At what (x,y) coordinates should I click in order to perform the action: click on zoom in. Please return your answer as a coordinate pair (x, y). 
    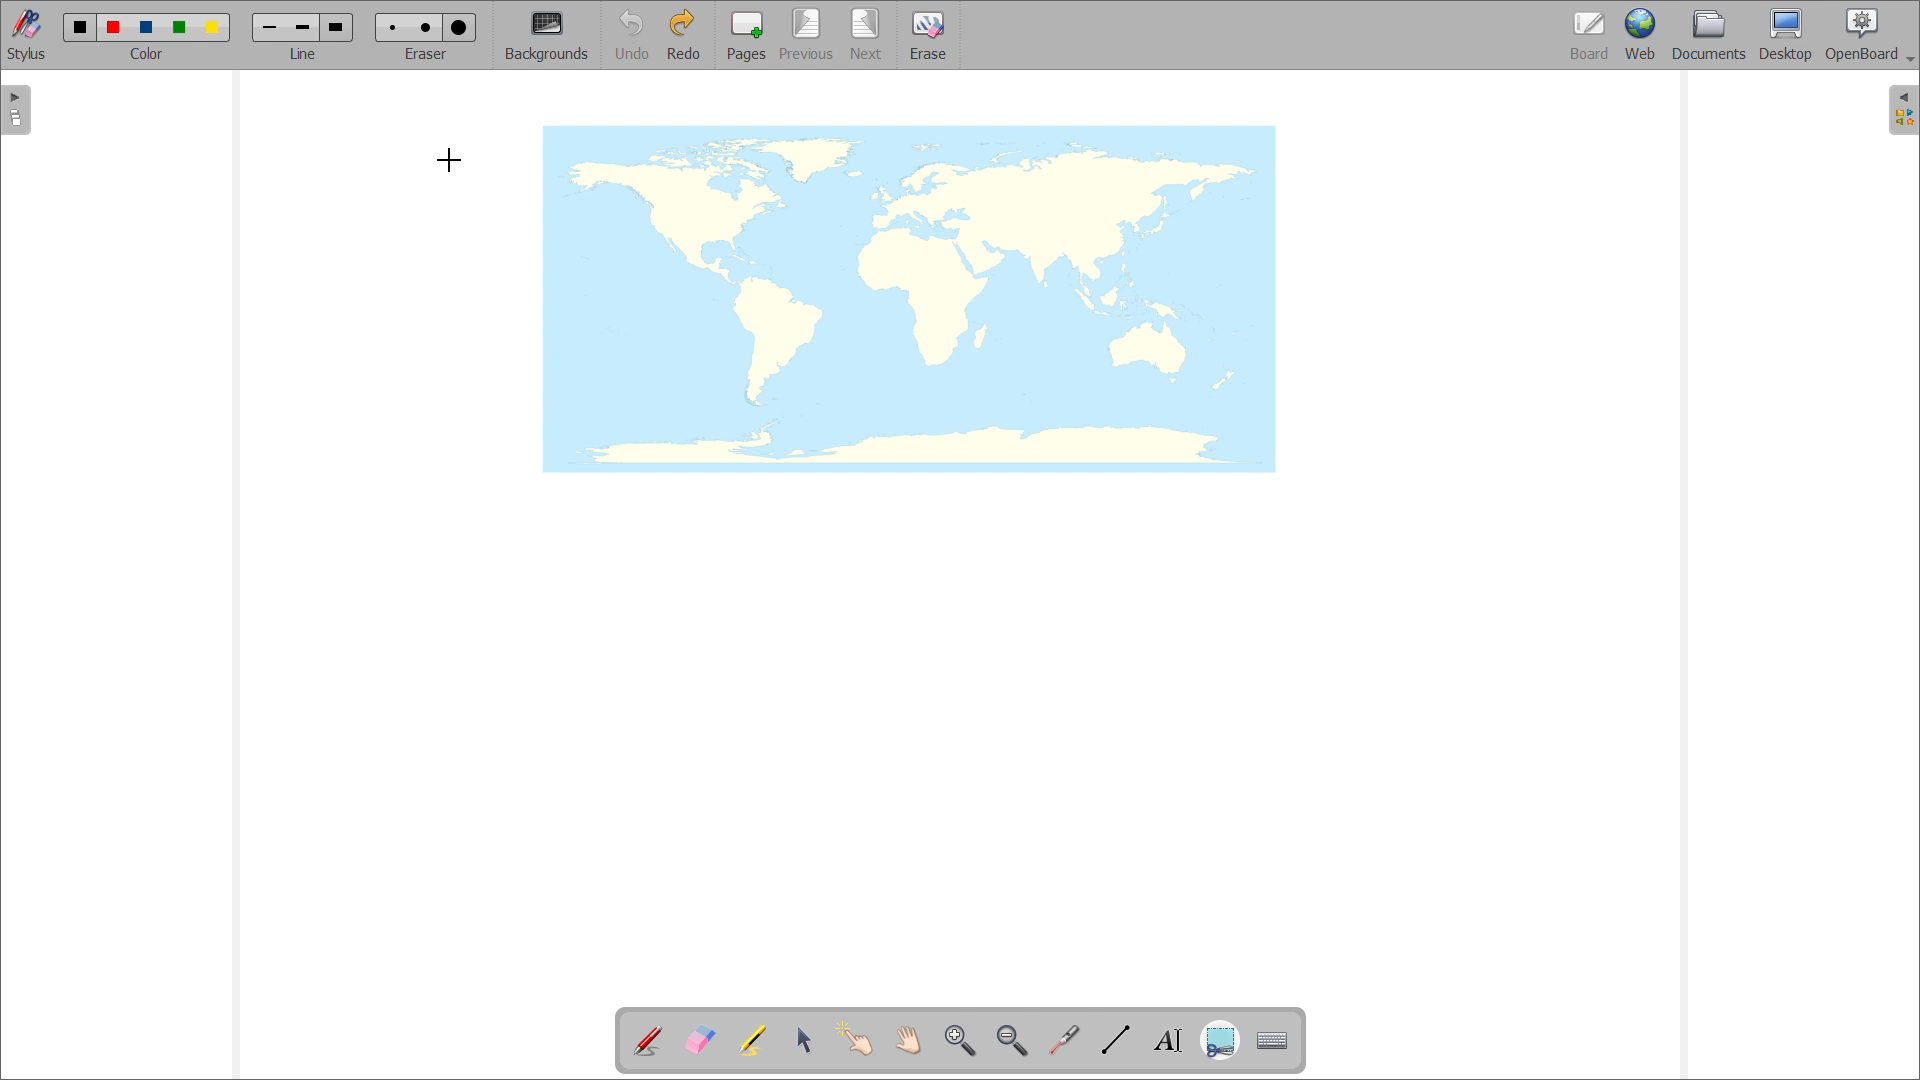
    Looking at the image, I should click on (960, 1041).